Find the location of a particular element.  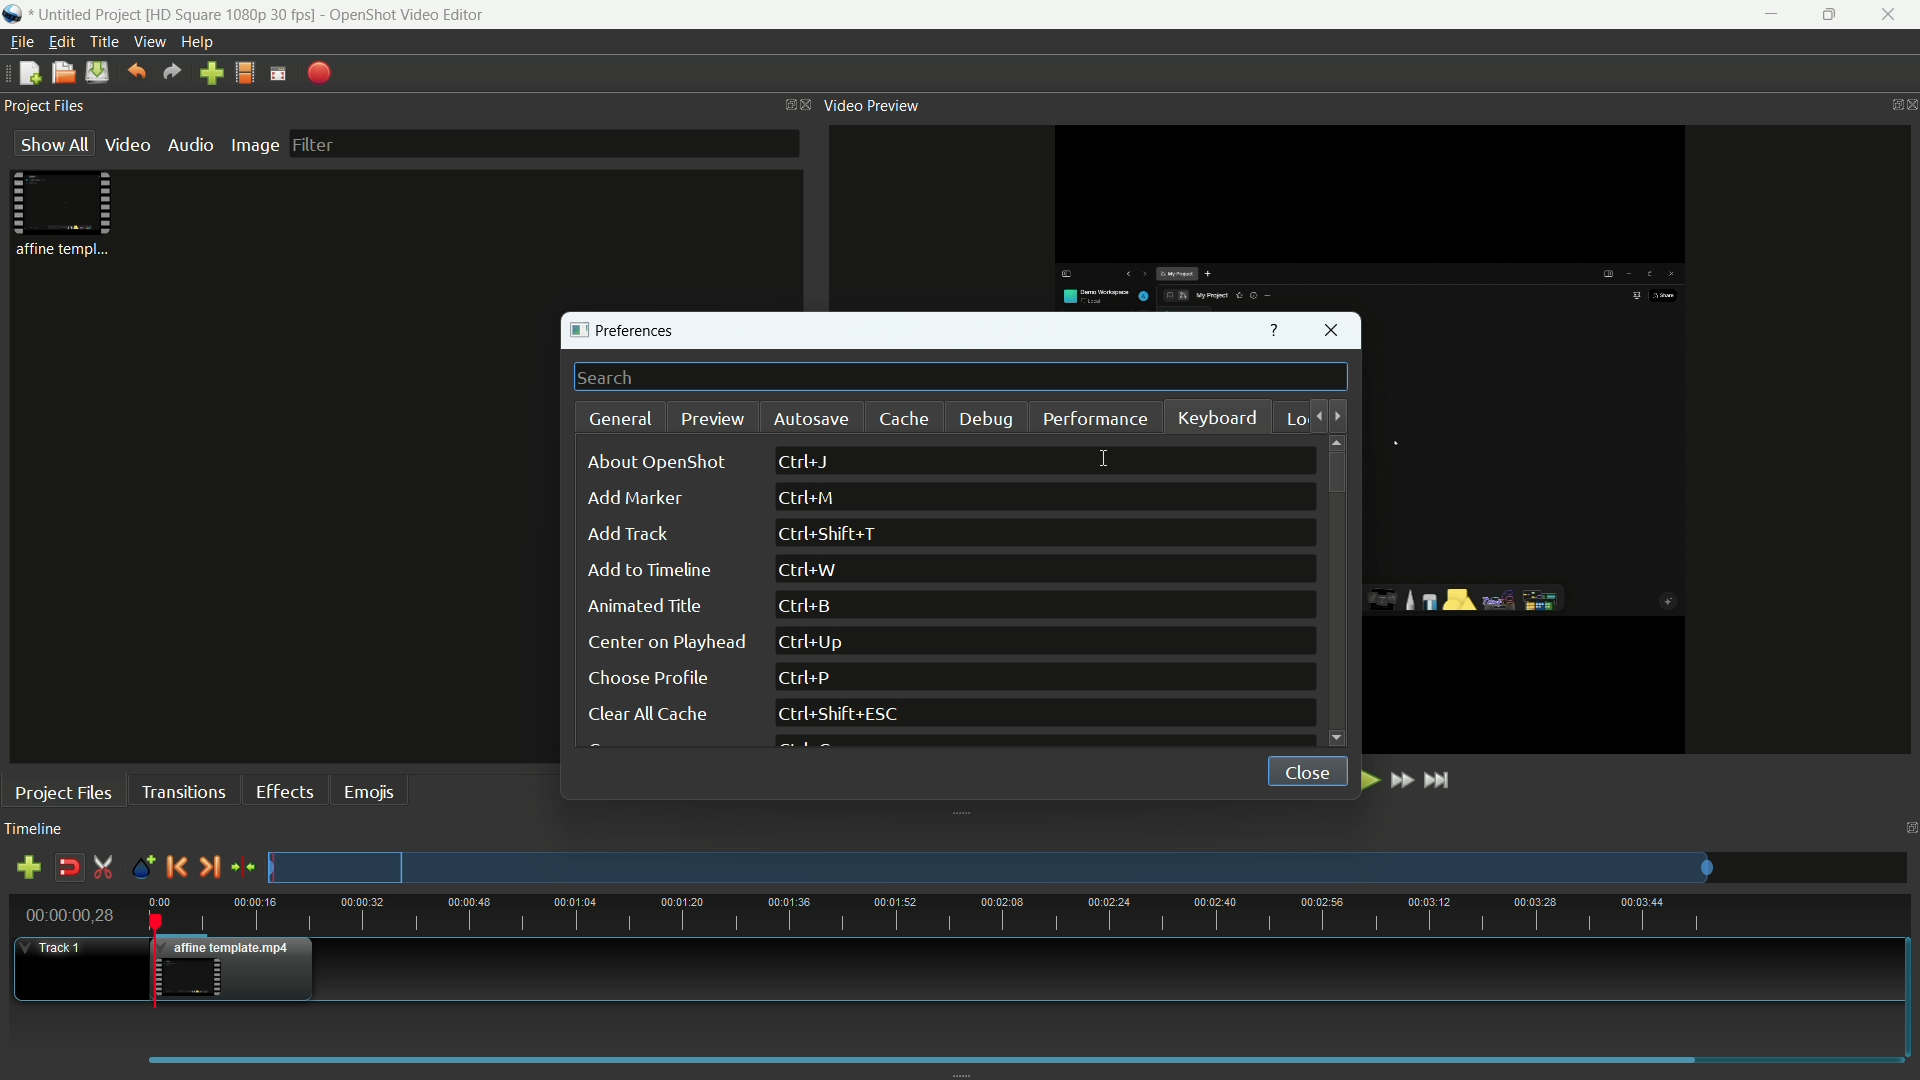

keyboard shortcut is located at coordinates (817, 642).